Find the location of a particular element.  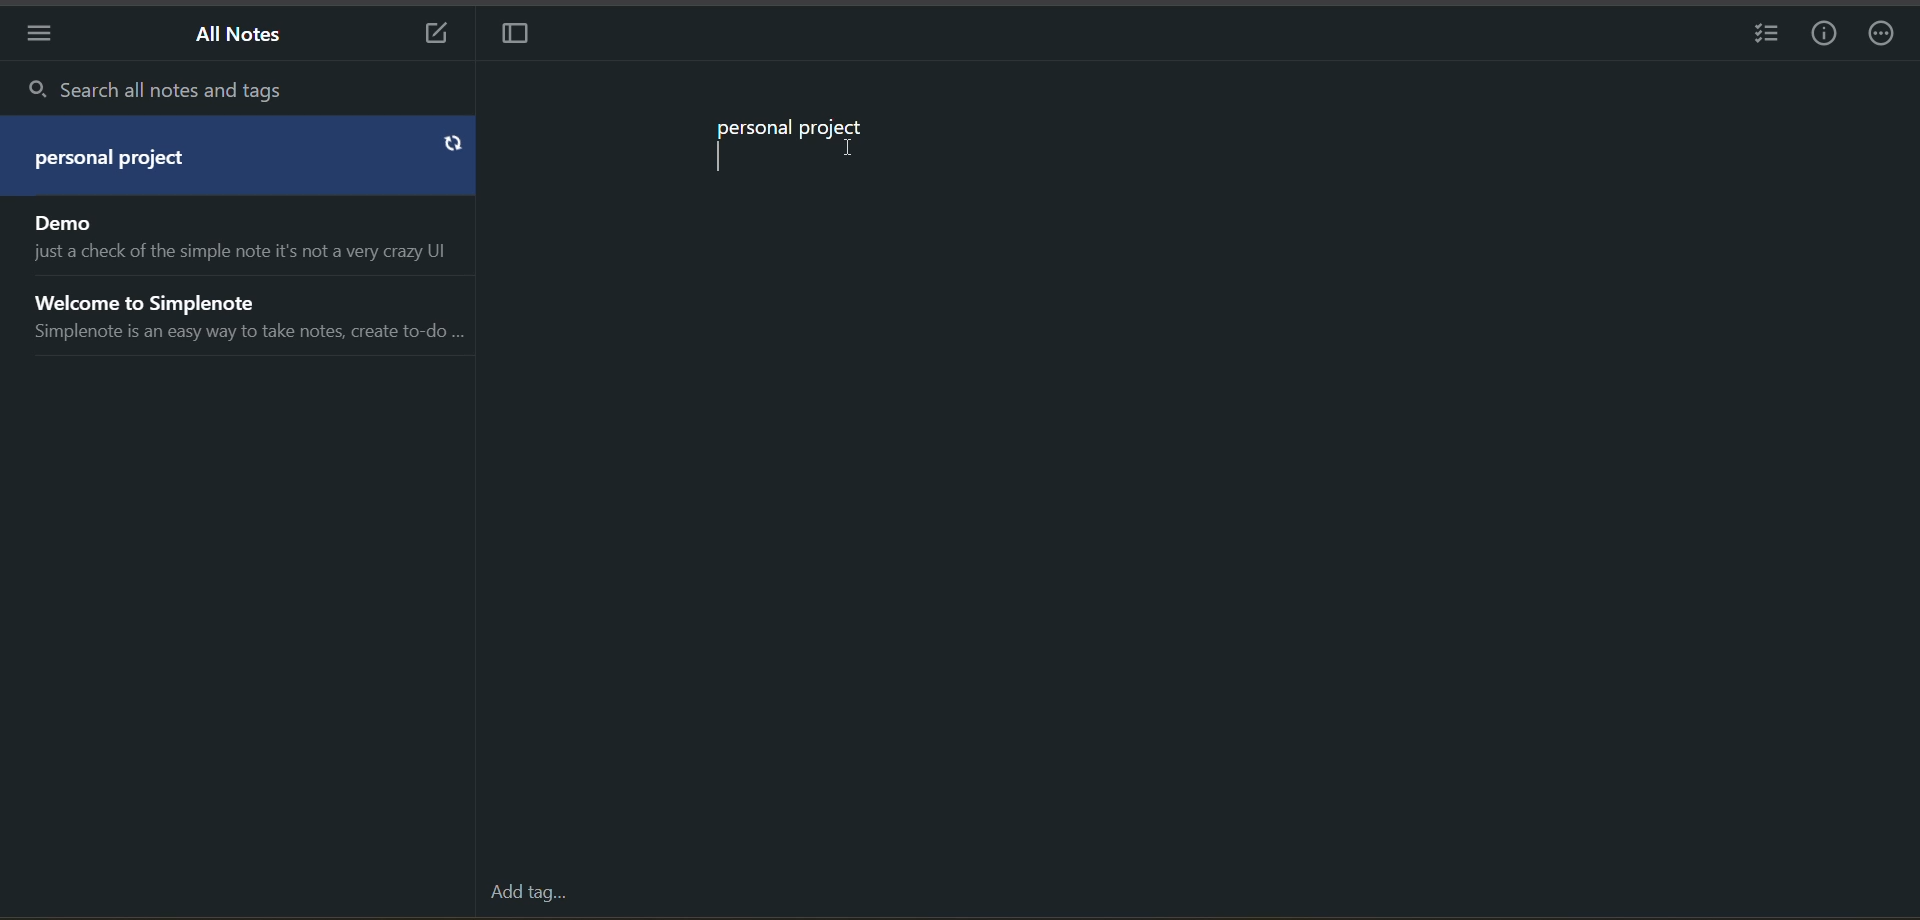

menu is located at coordinates (37, 38).